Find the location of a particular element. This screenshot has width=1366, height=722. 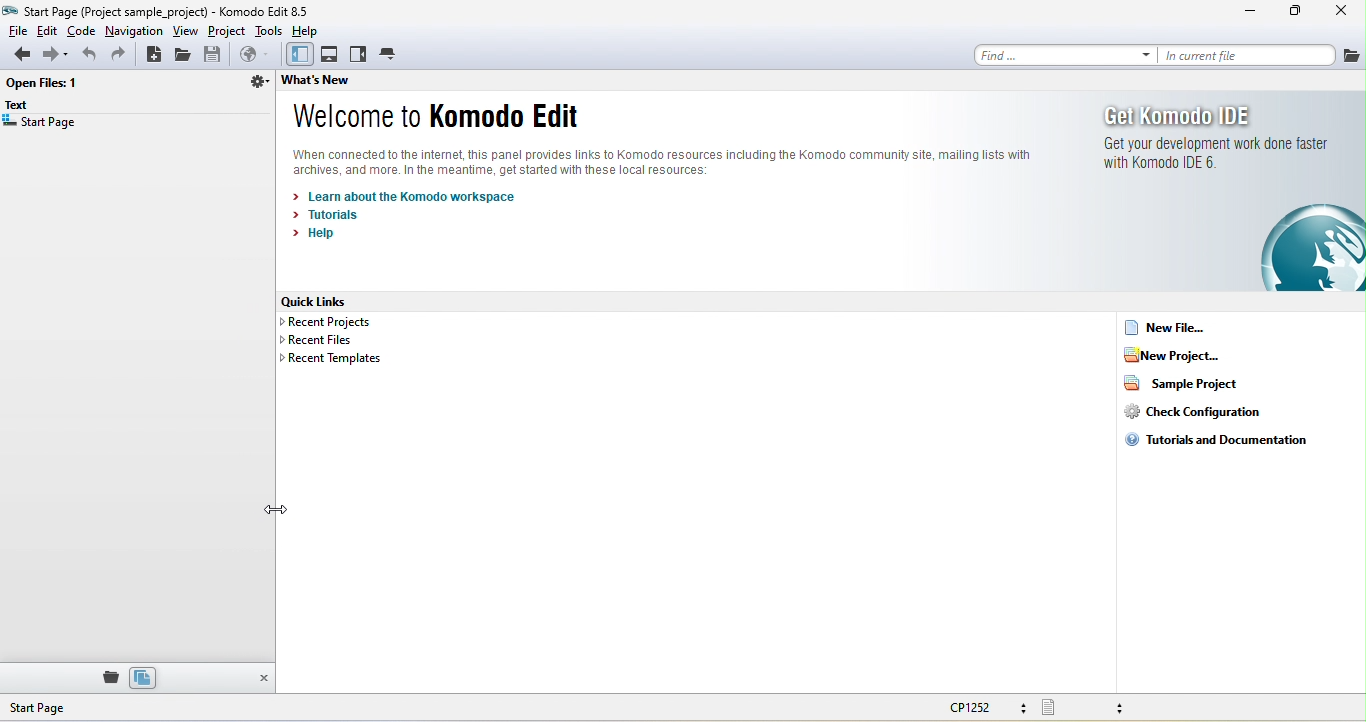

open file 1 is located at coordinates (47, 85).